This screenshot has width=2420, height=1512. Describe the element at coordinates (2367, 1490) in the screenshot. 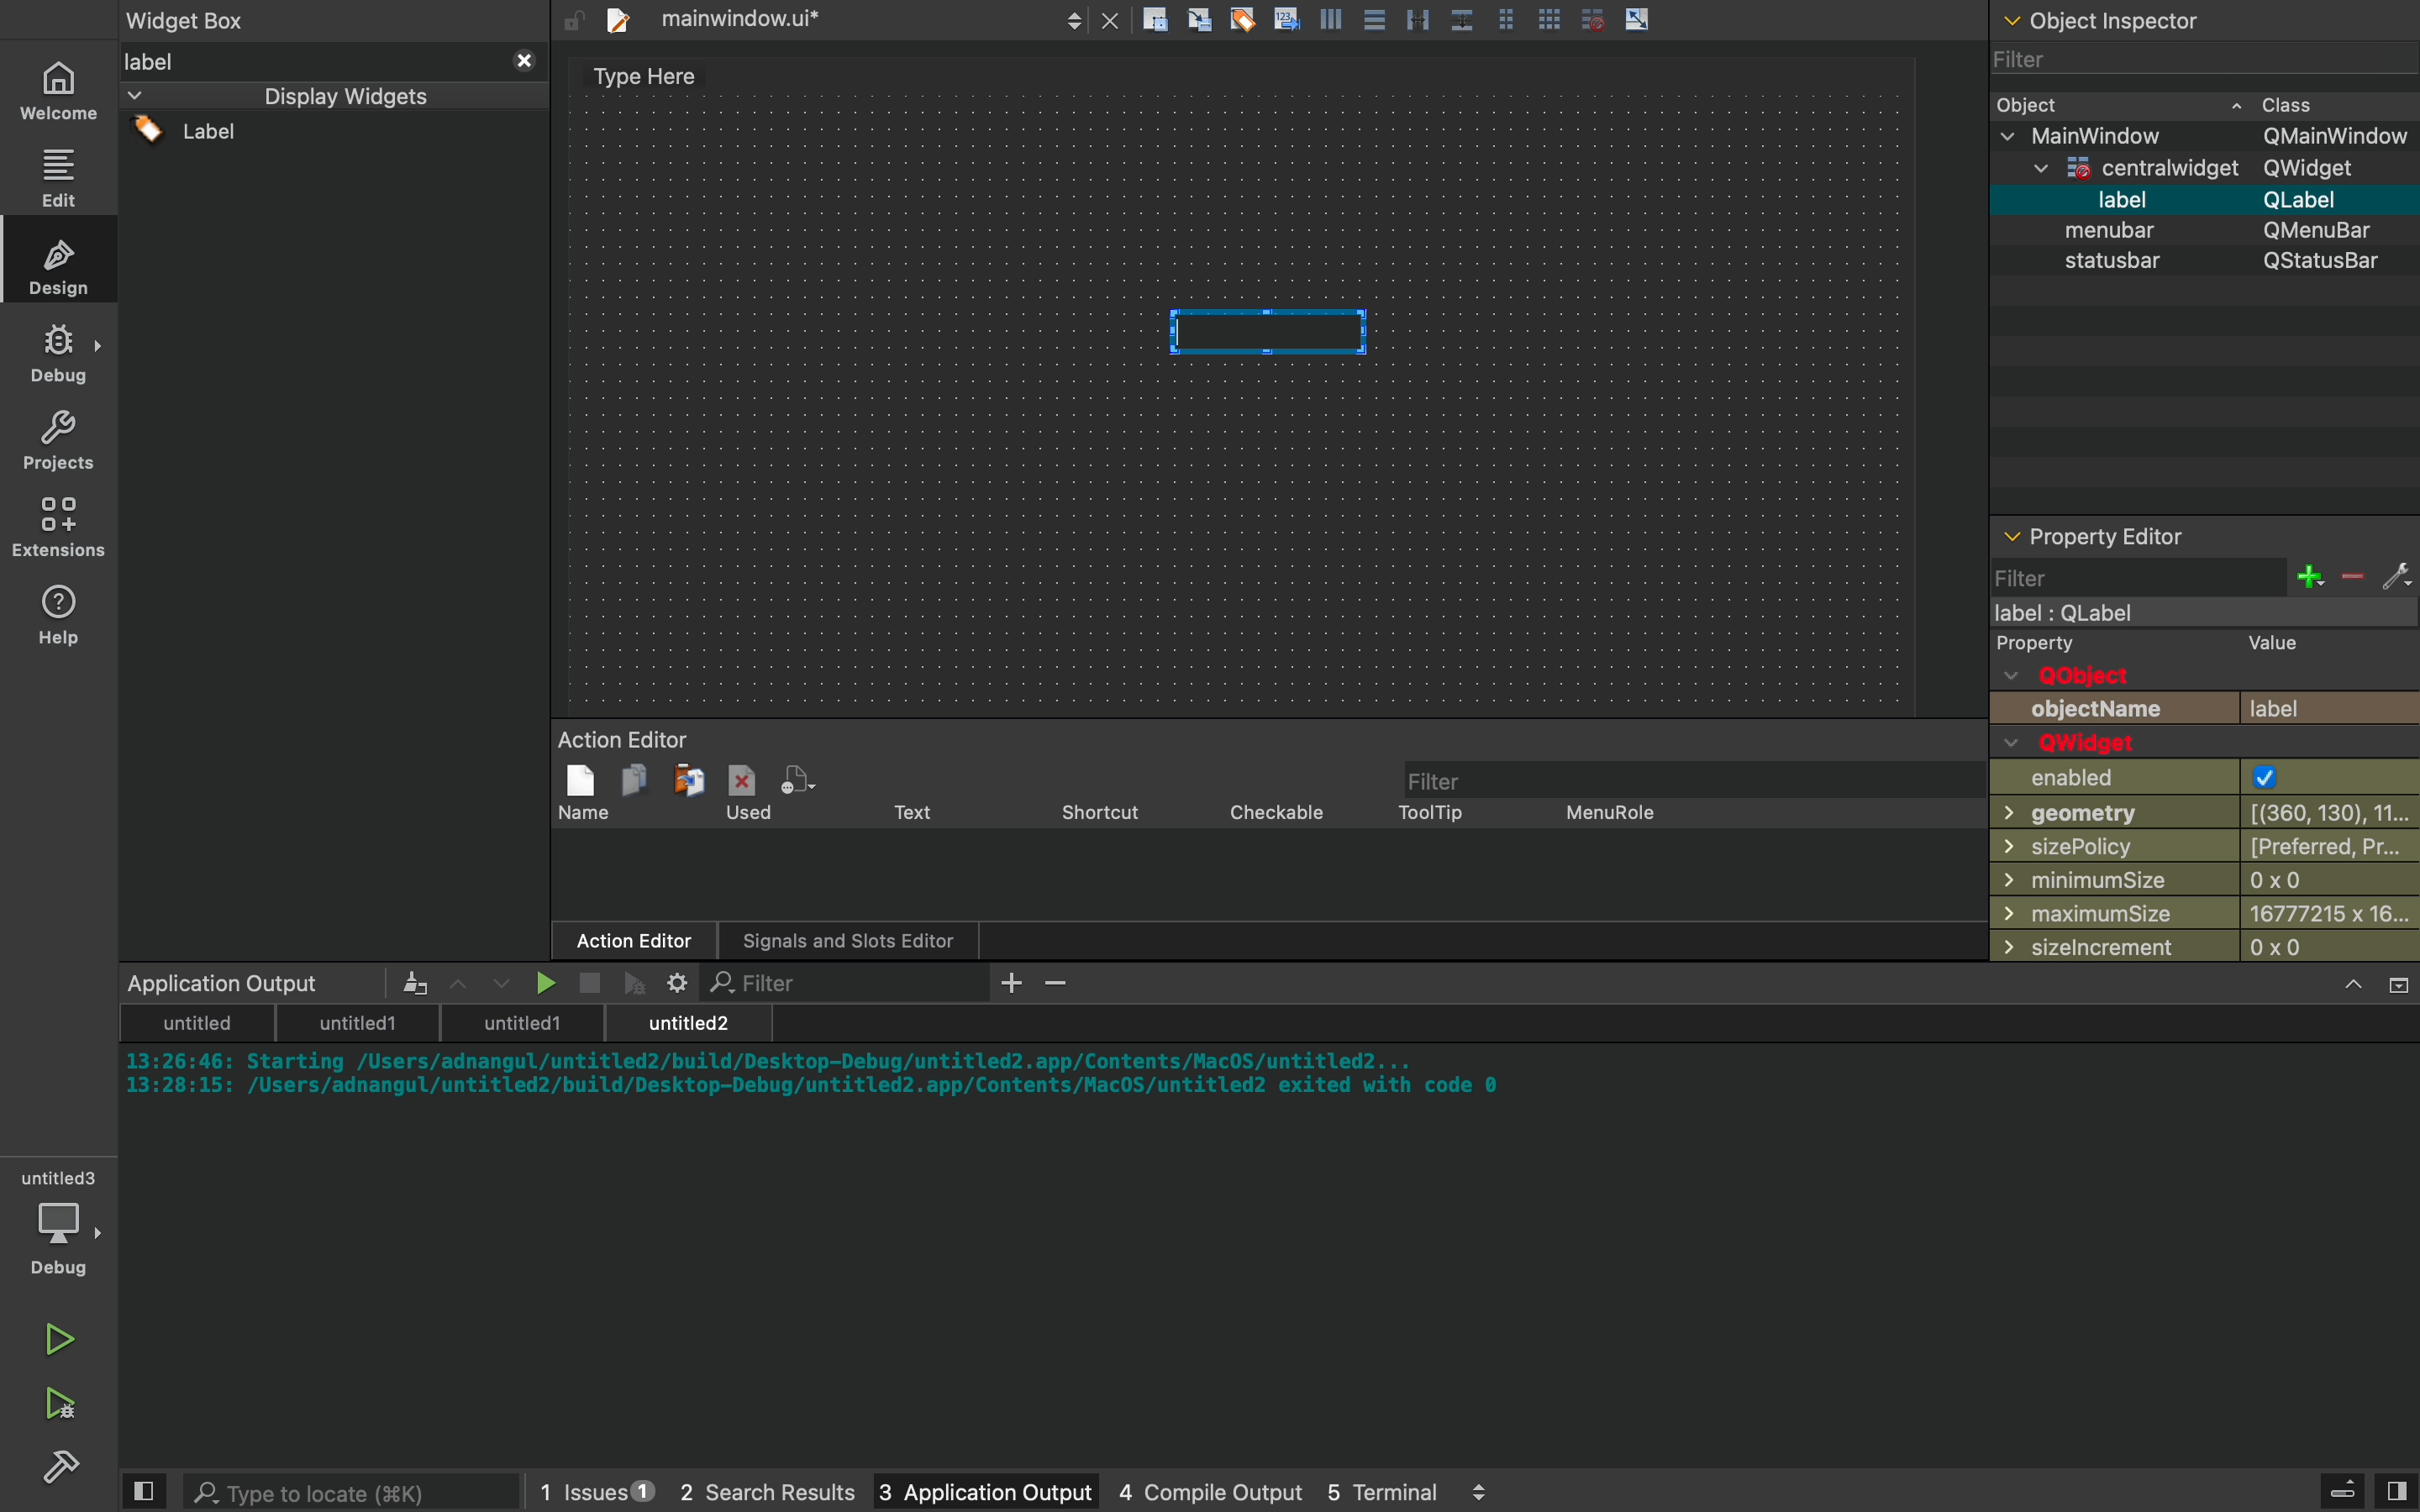

I see `` at that location.